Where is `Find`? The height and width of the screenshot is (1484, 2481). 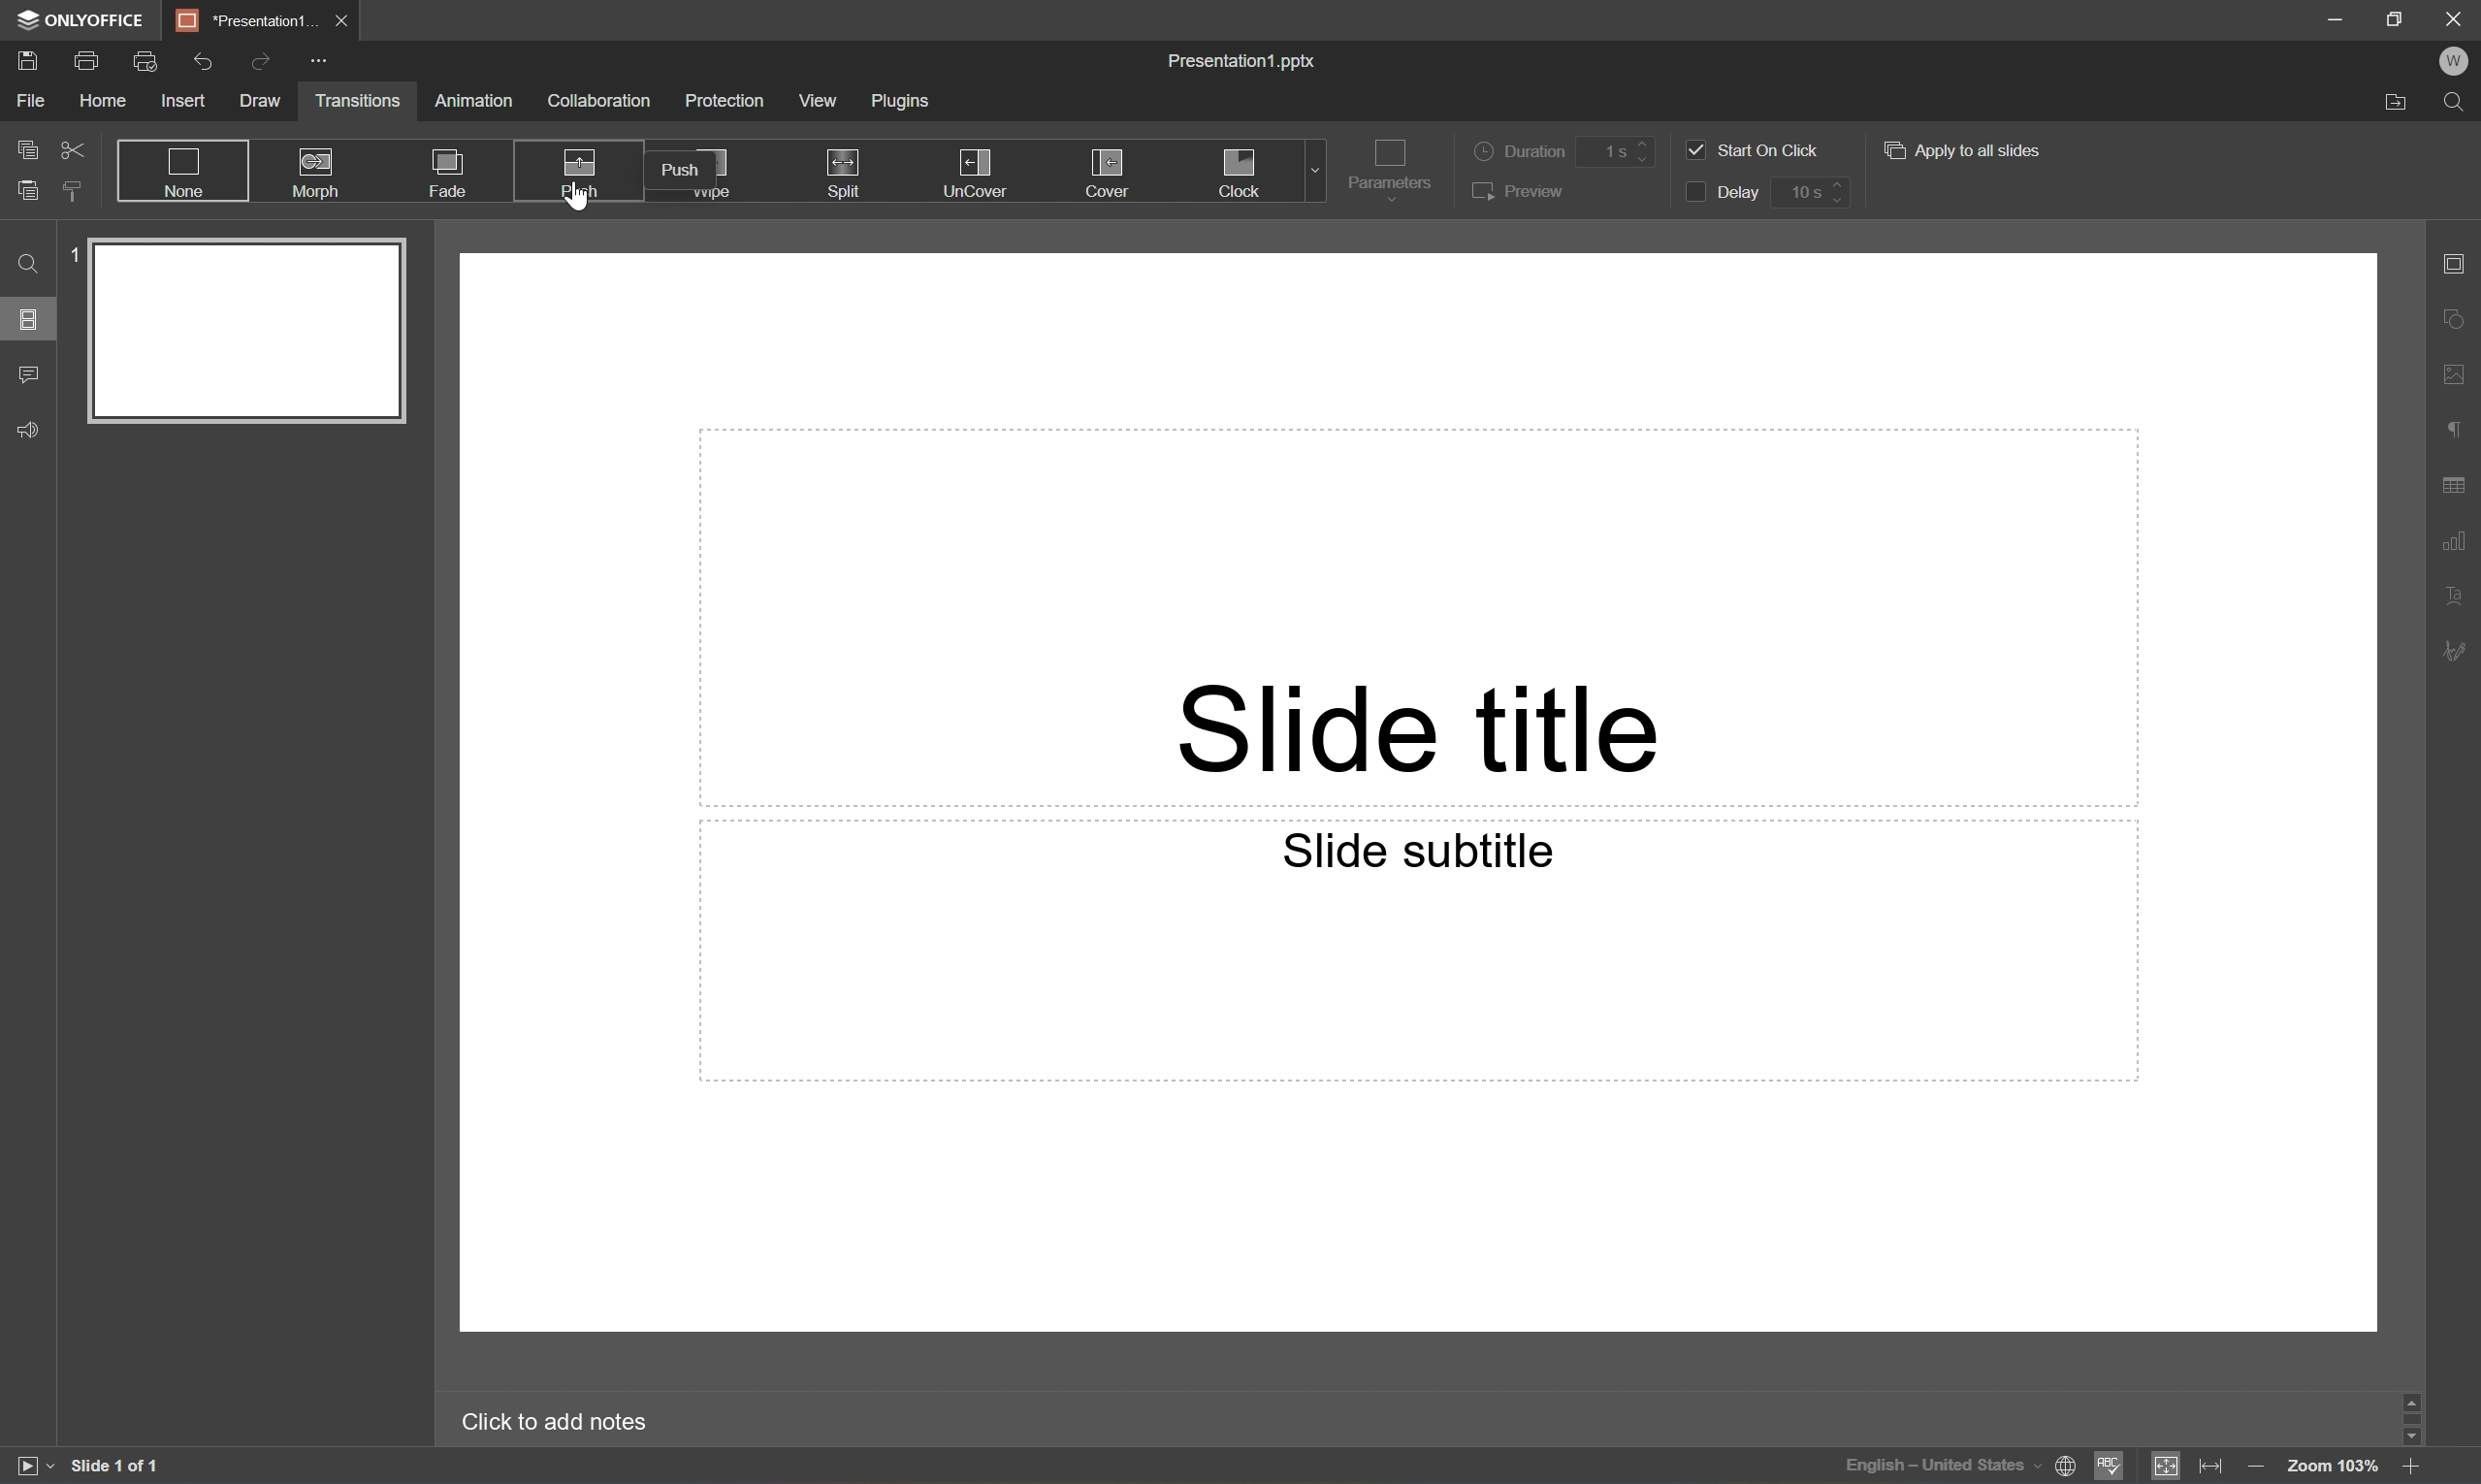
Find is located at coordinates (2458, 102).